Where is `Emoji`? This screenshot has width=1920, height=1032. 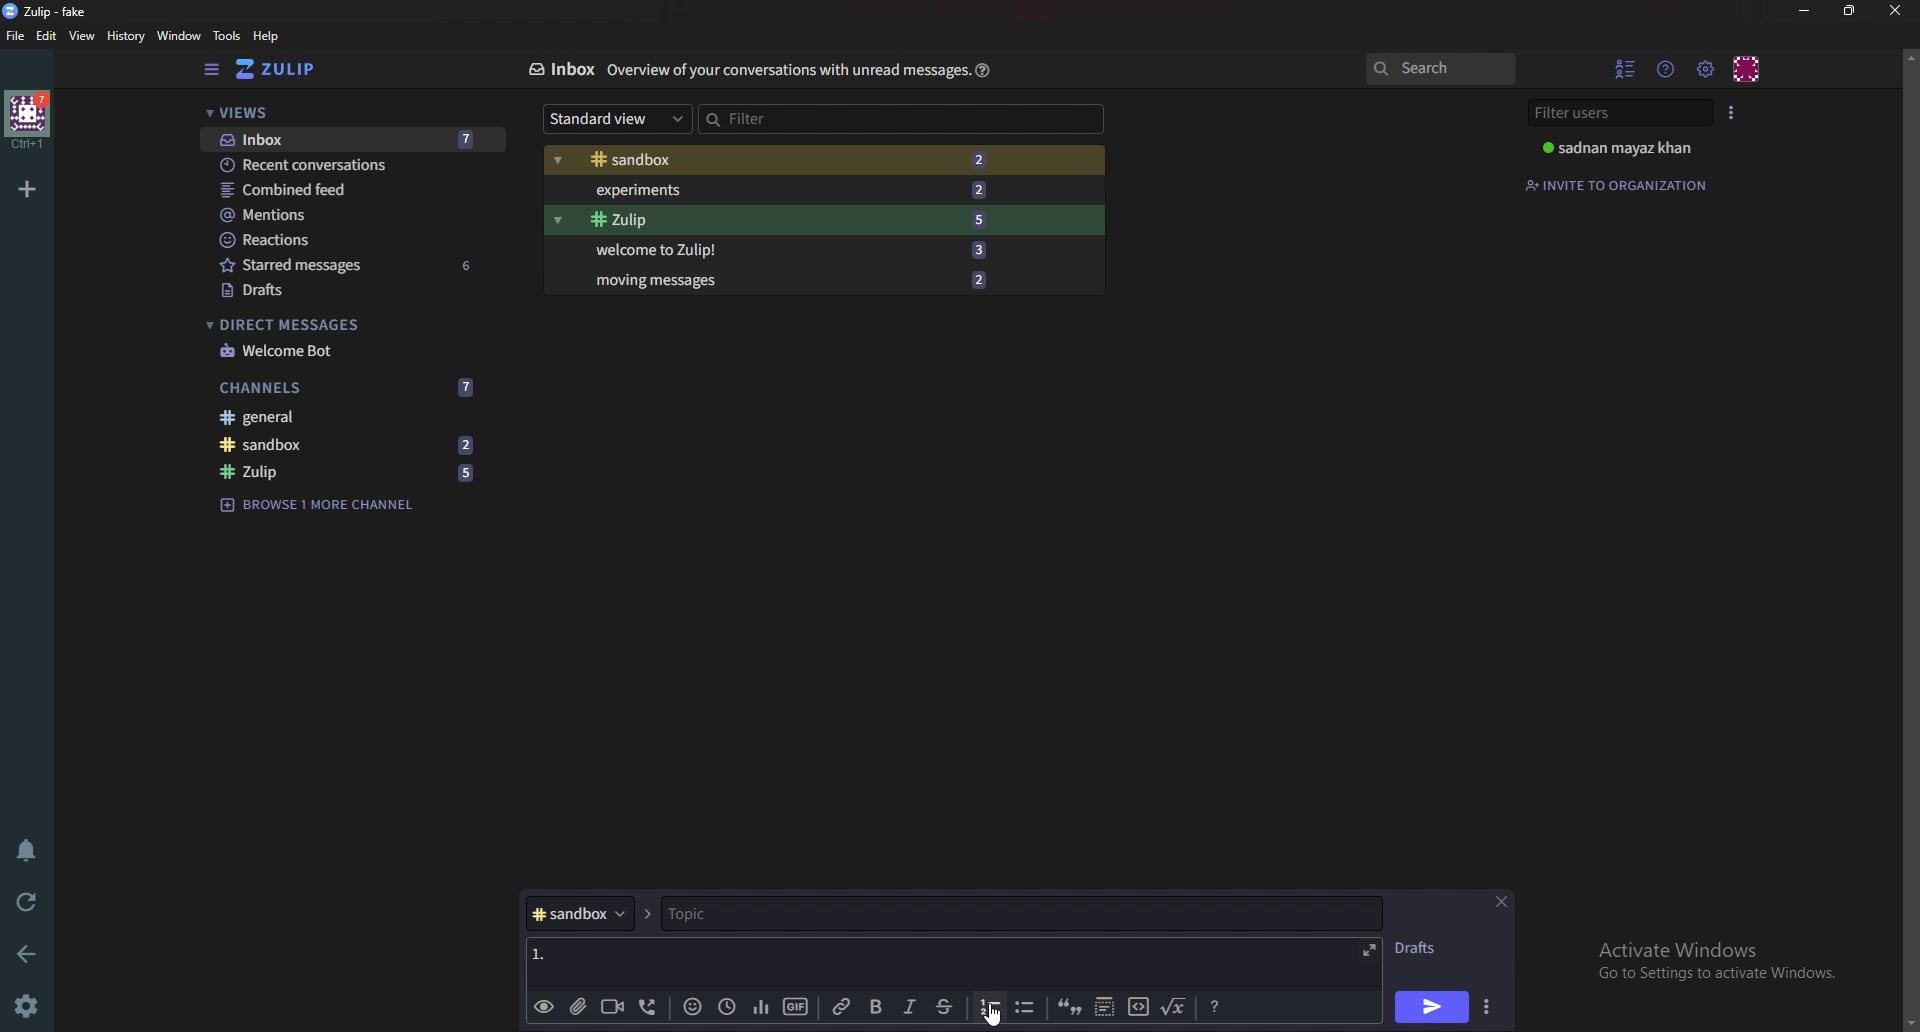 Emoji is located at coordinates (689, 1008).